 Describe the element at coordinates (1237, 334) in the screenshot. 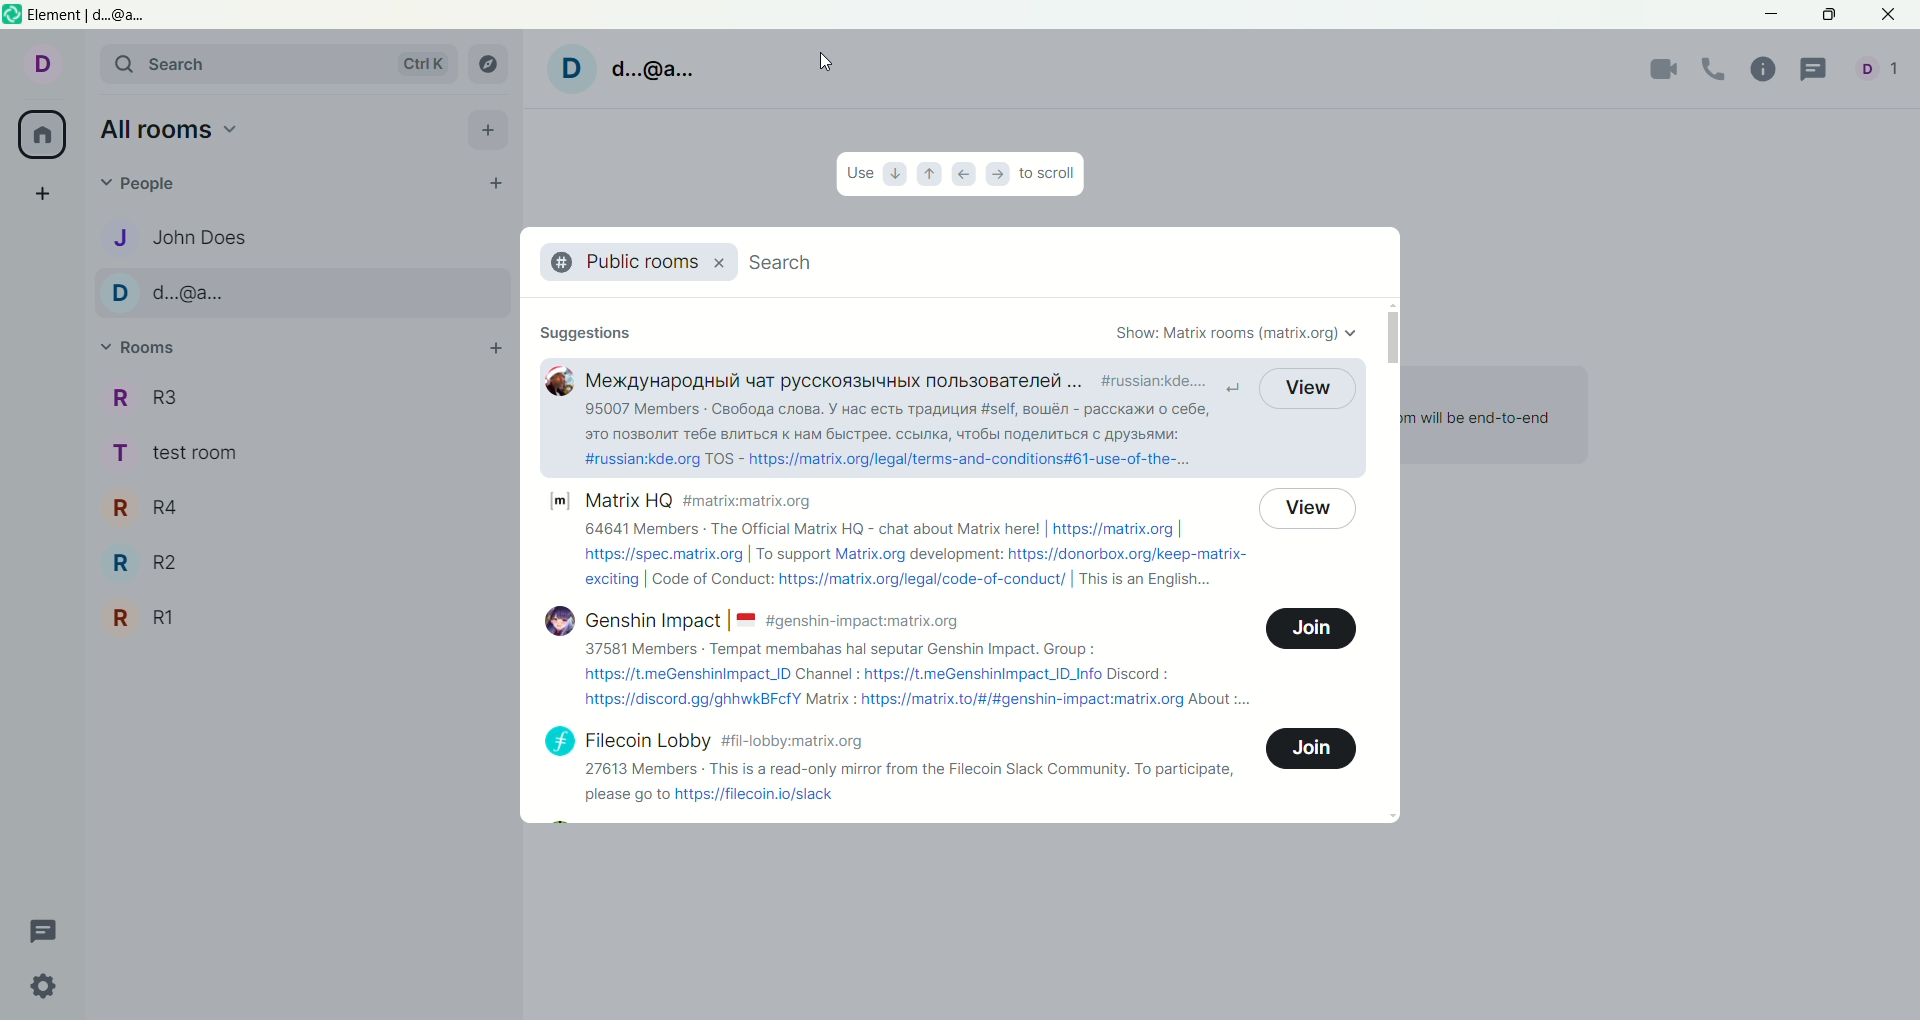

I see `Show: Matrix rooms (matrix.org)` at that location.